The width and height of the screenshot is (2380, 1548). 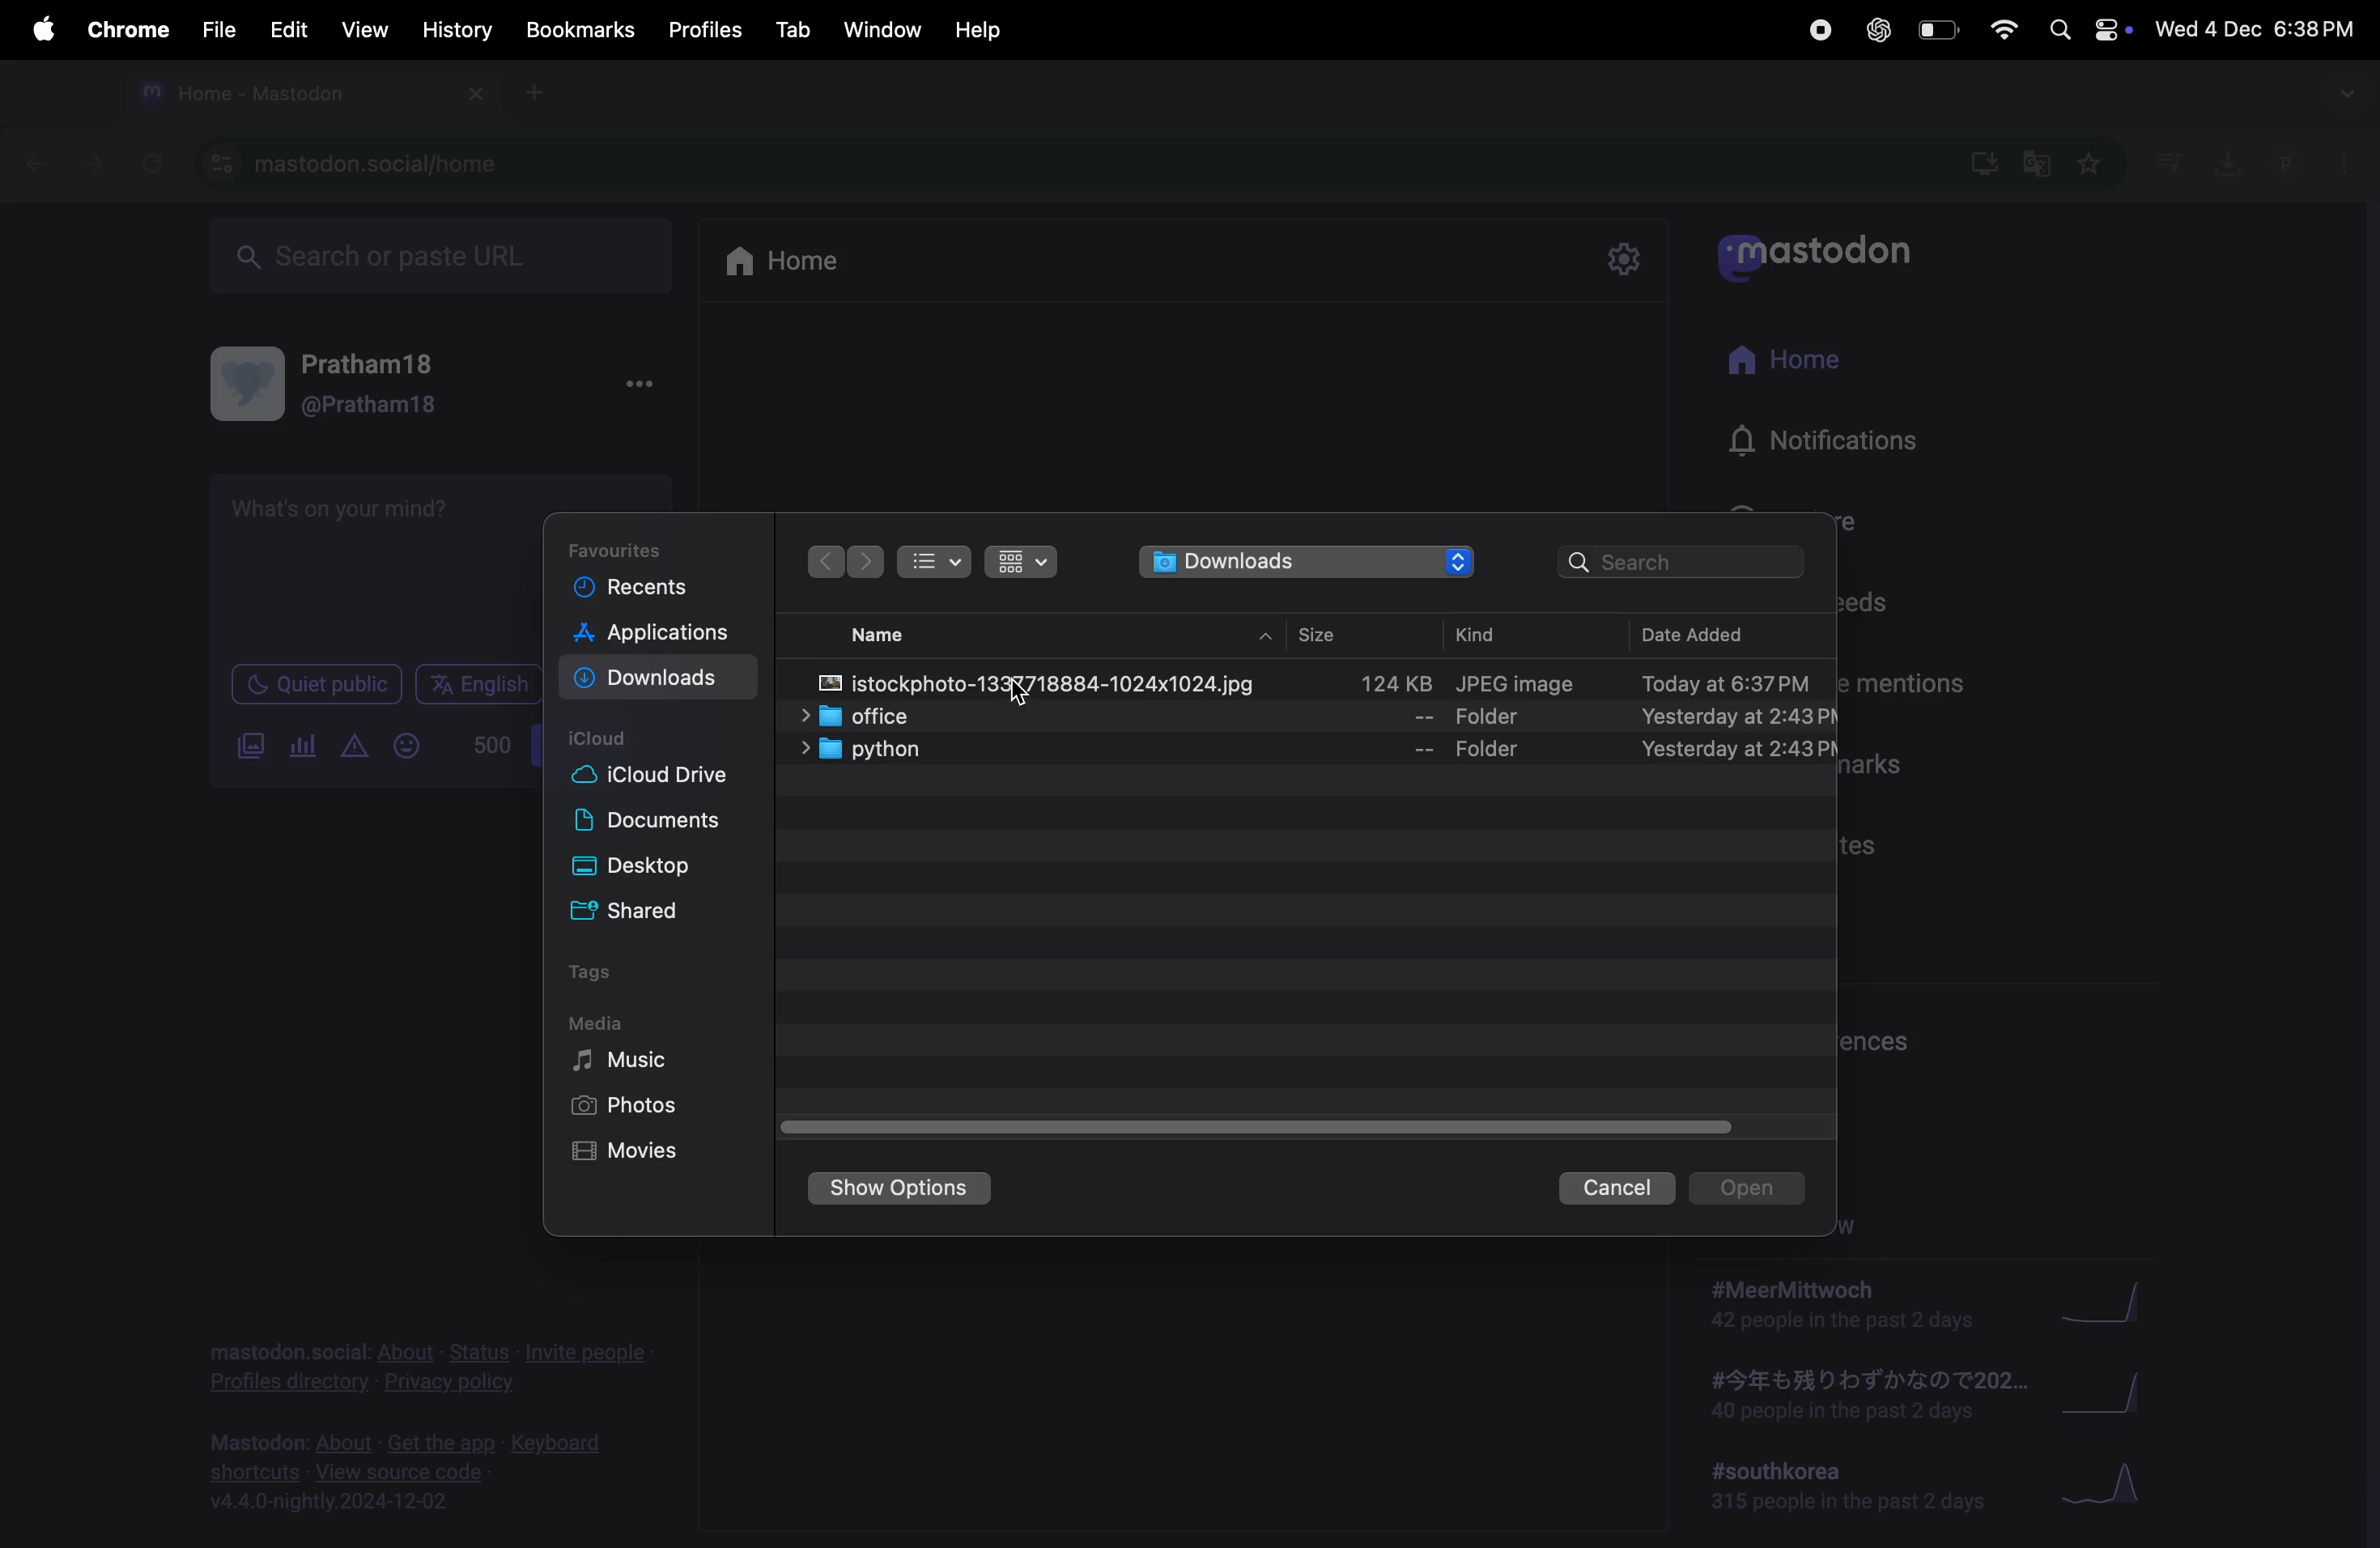 What do you see at coordinates (643, 592) in the screenshot?
I see `recents` at bounding box center [643, 592].